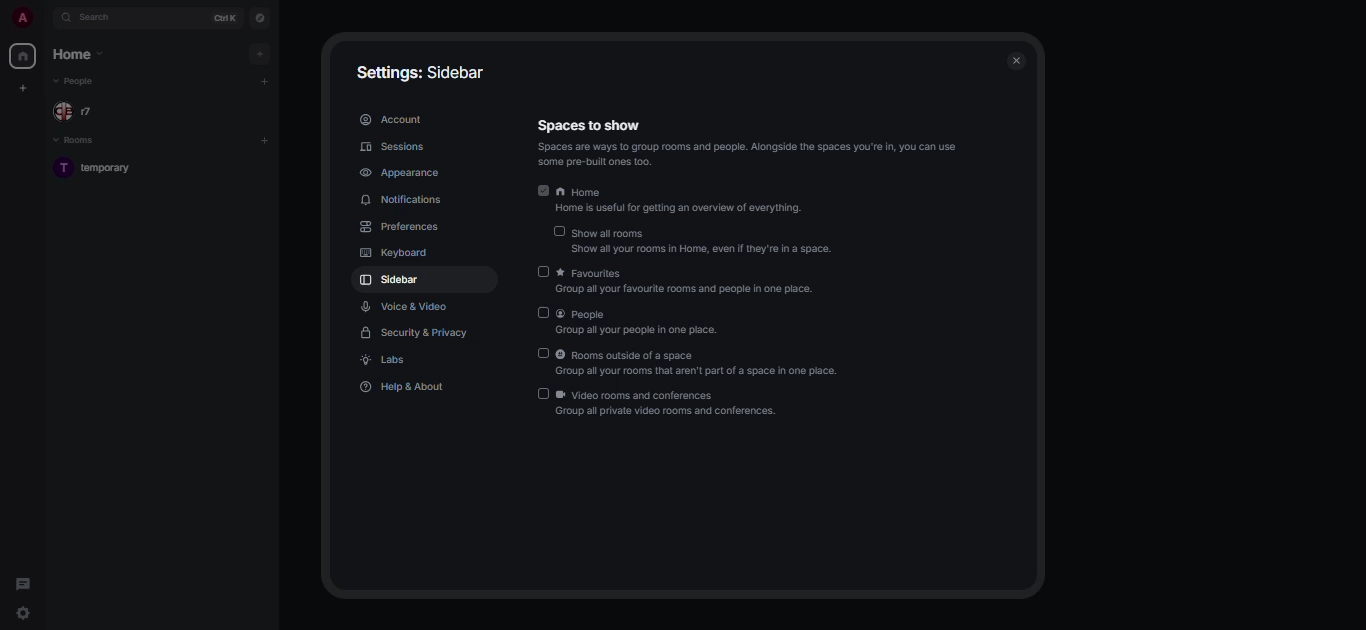 The width and height of the screenshot is (1366, 630). What do you see at coordinates (411, 331) in the screenshot?
I see `security & privacy` at bounding box center [411, 331].